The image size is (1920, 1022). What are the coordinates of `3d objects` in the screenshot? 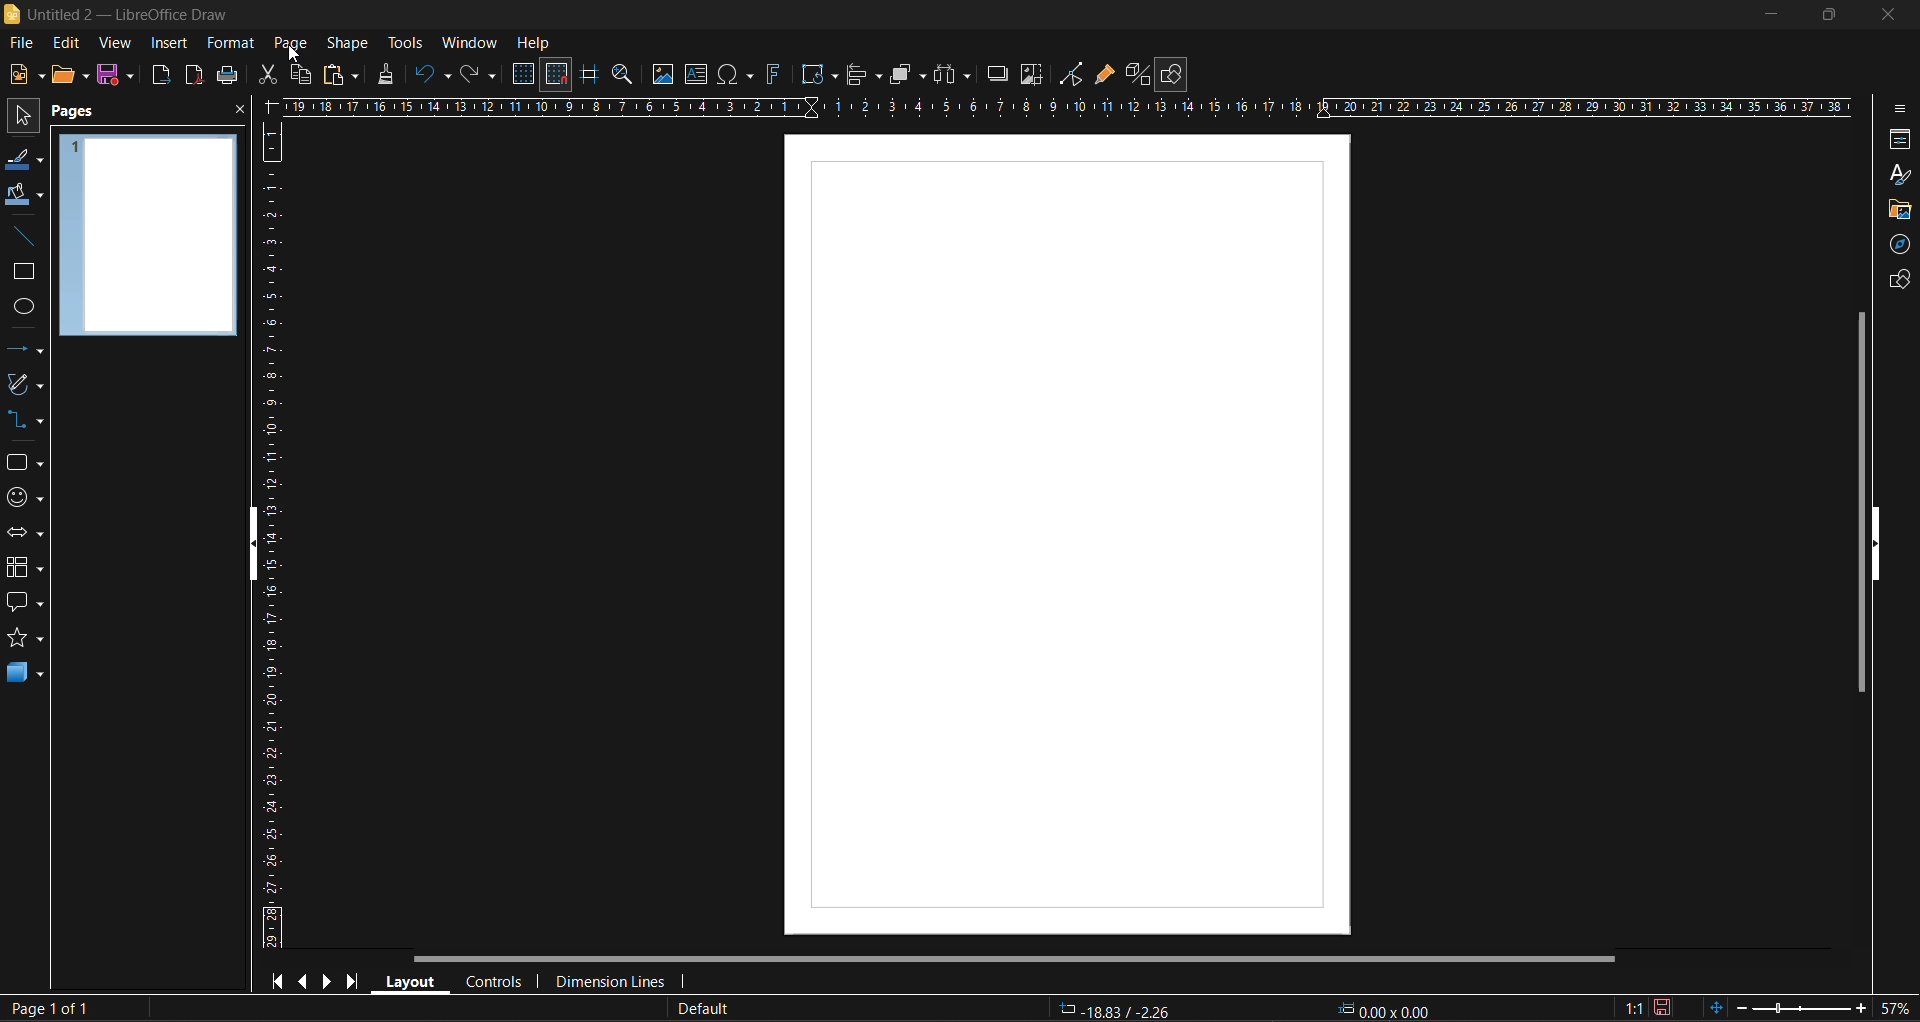 It's located at (22, 675).